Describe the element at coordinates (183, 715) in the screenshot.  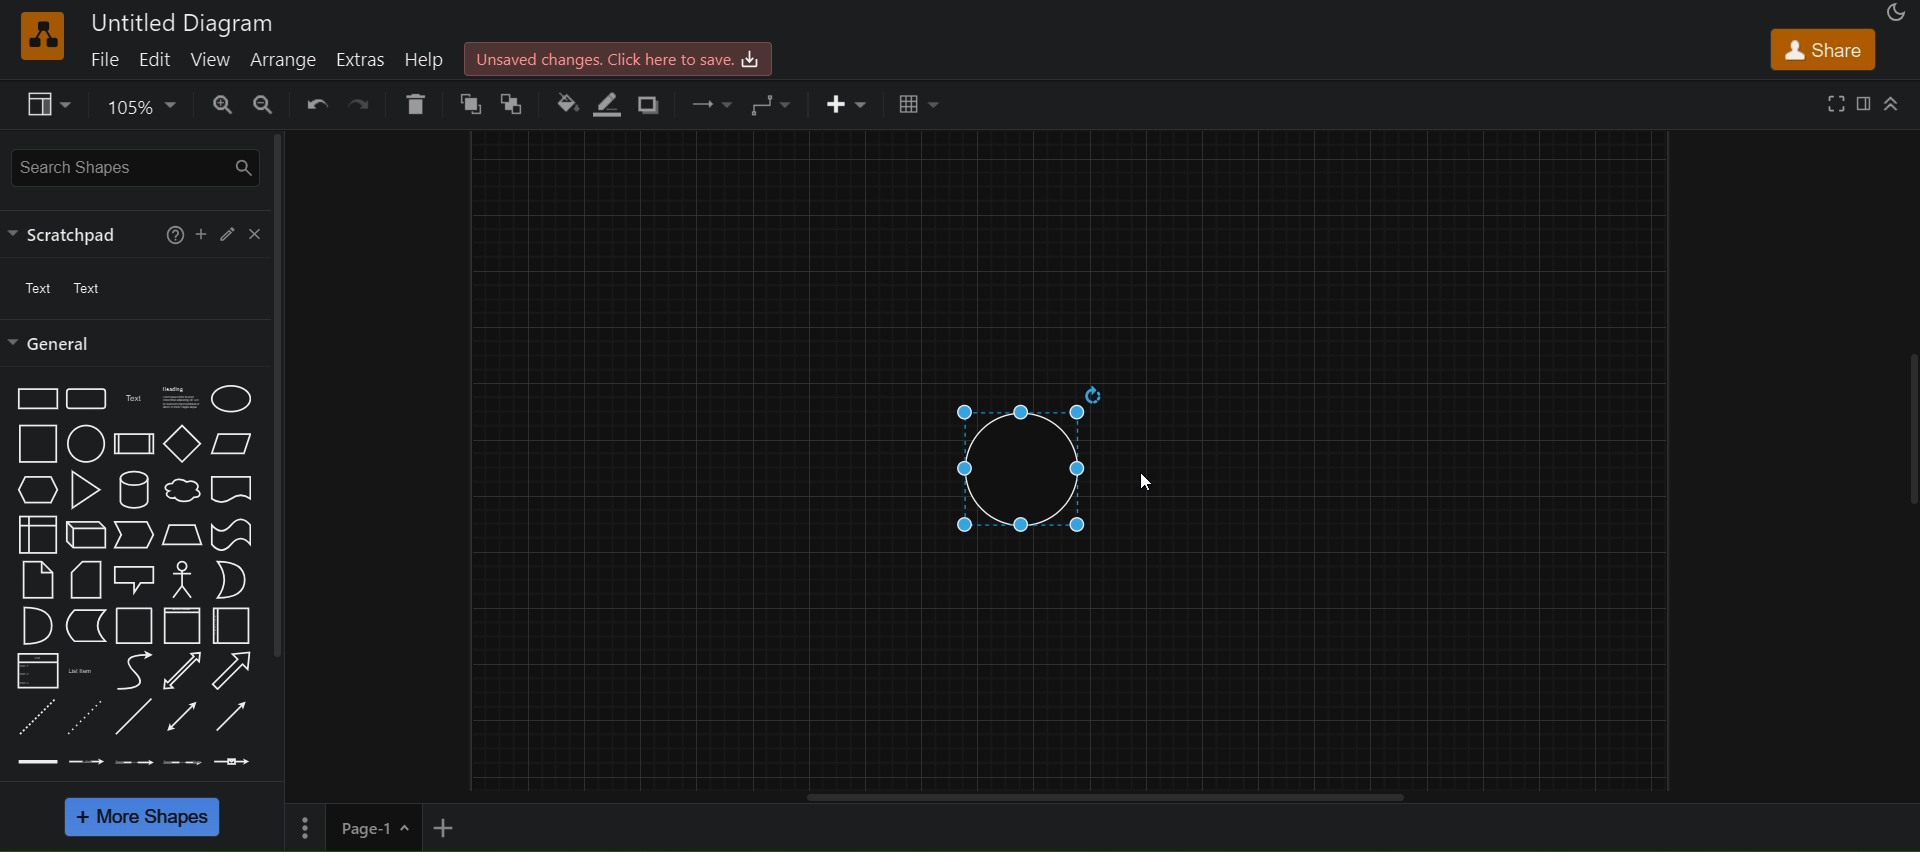
I see `bidirectional connector` at that location.